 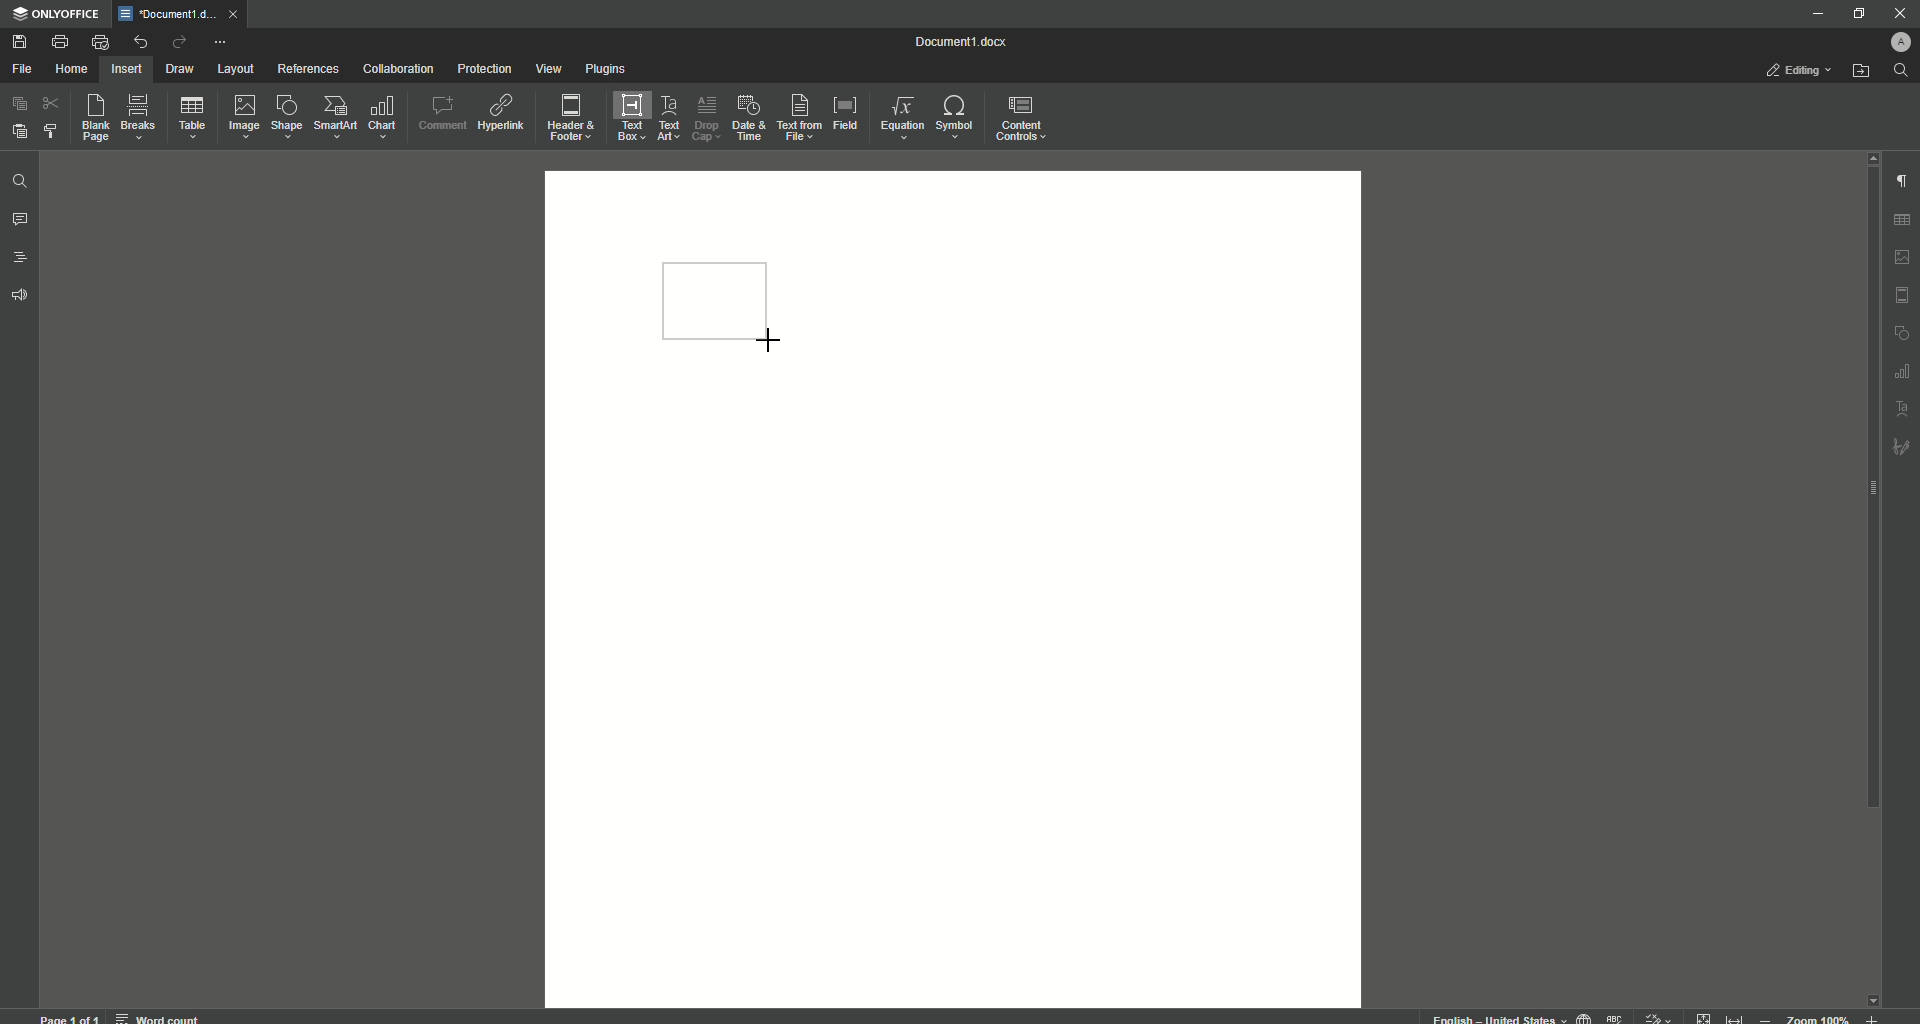 What do you see at coordinates (1705, 1017) in the screenshot?
I see `fit to page` at bounding box center [1705, 1017].